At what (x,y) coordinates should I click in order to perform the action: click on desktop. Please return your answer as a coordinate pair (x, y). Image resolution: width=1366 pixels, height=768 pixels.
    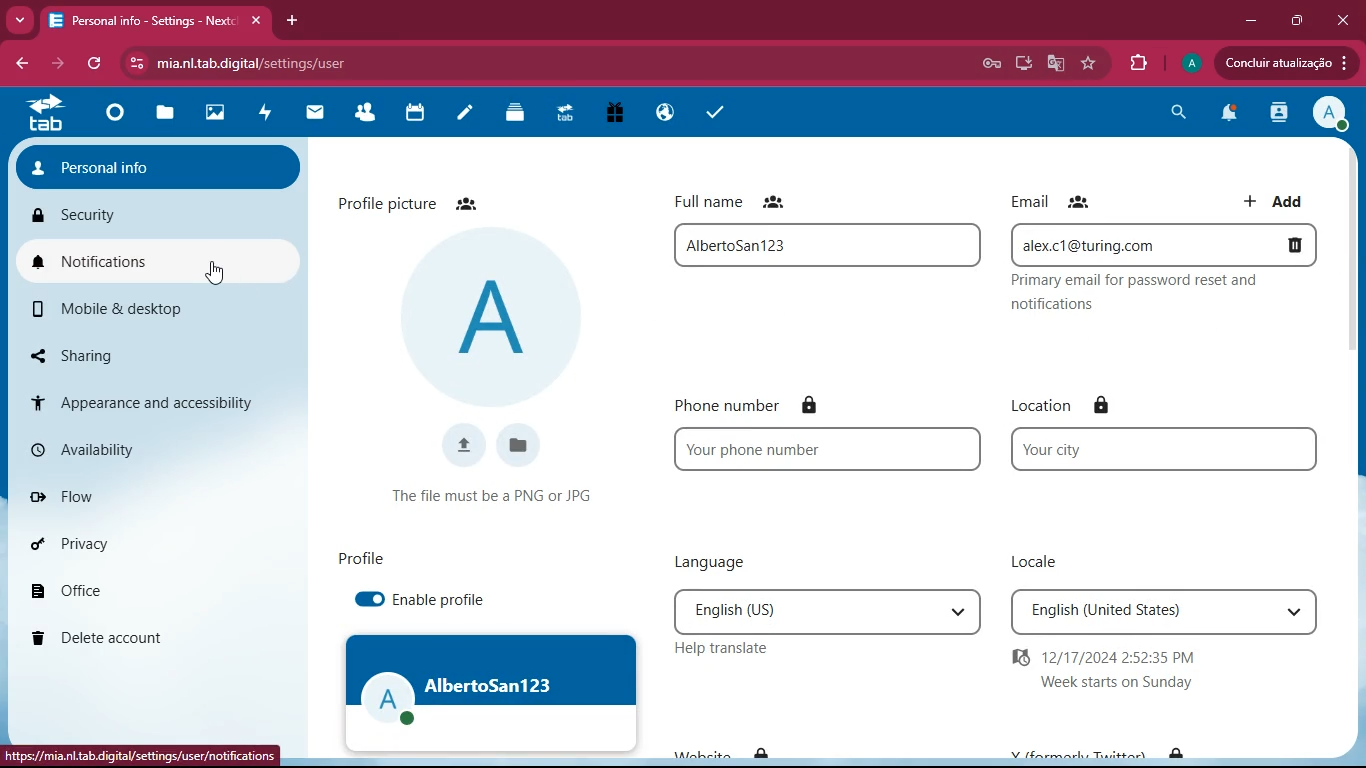
    Looking at the image, I should click on (1020, 63).